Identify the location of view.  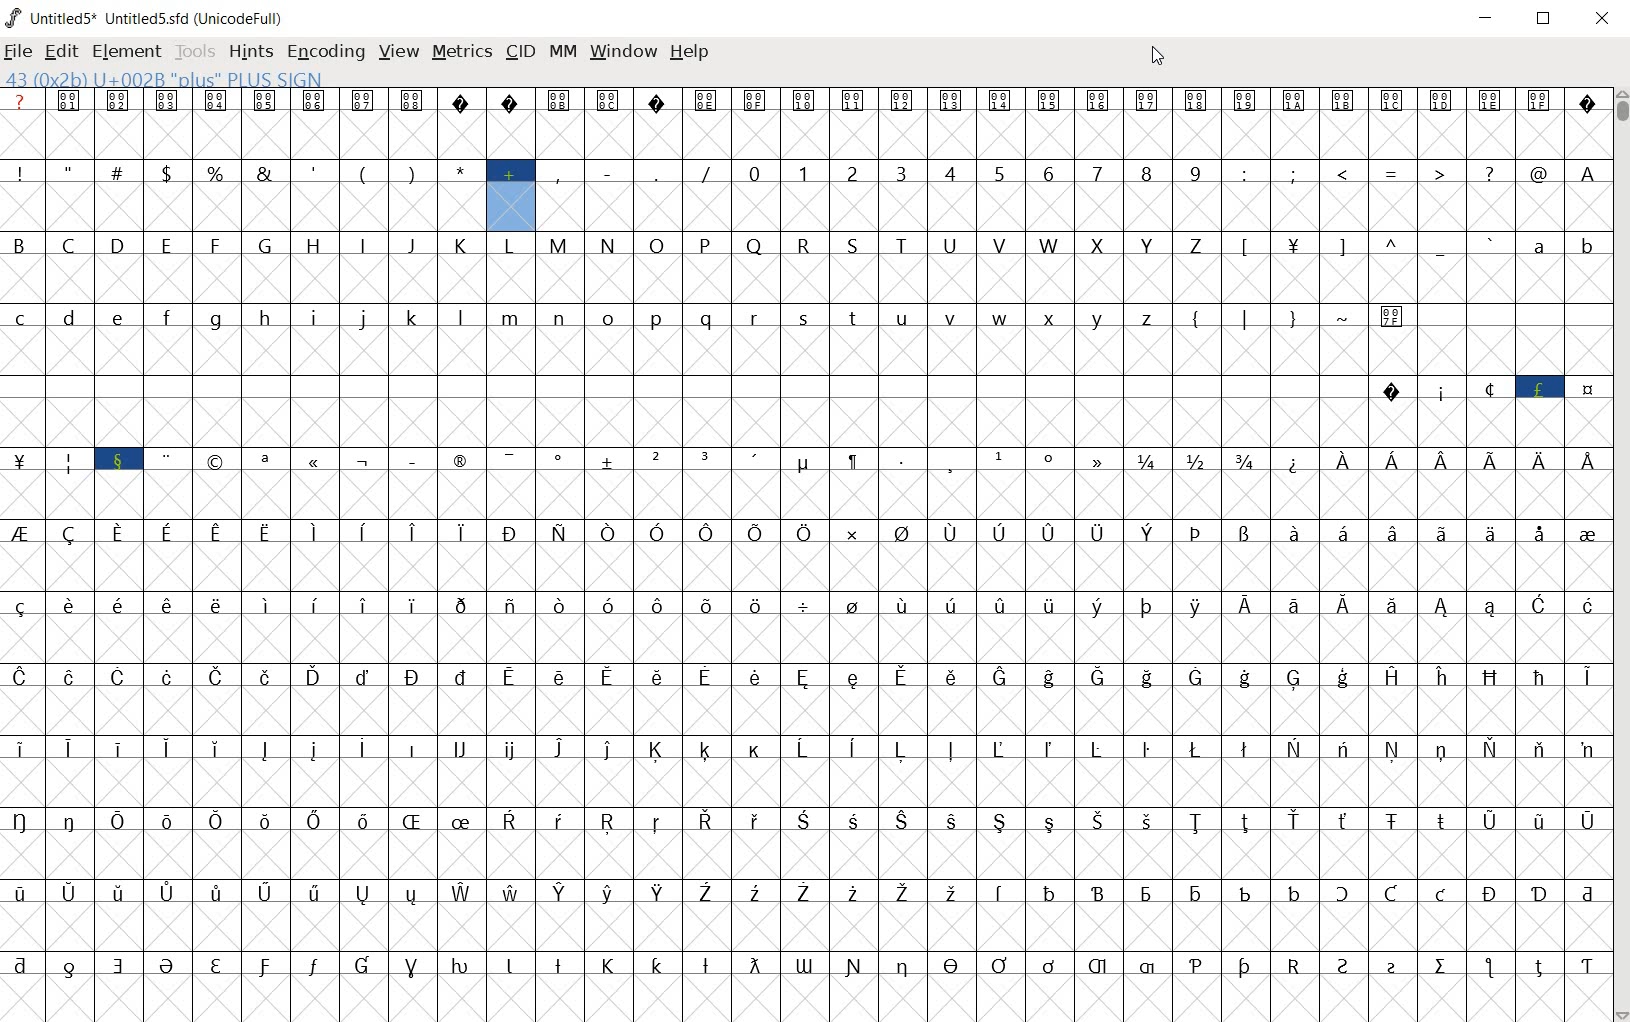
(397, 53).